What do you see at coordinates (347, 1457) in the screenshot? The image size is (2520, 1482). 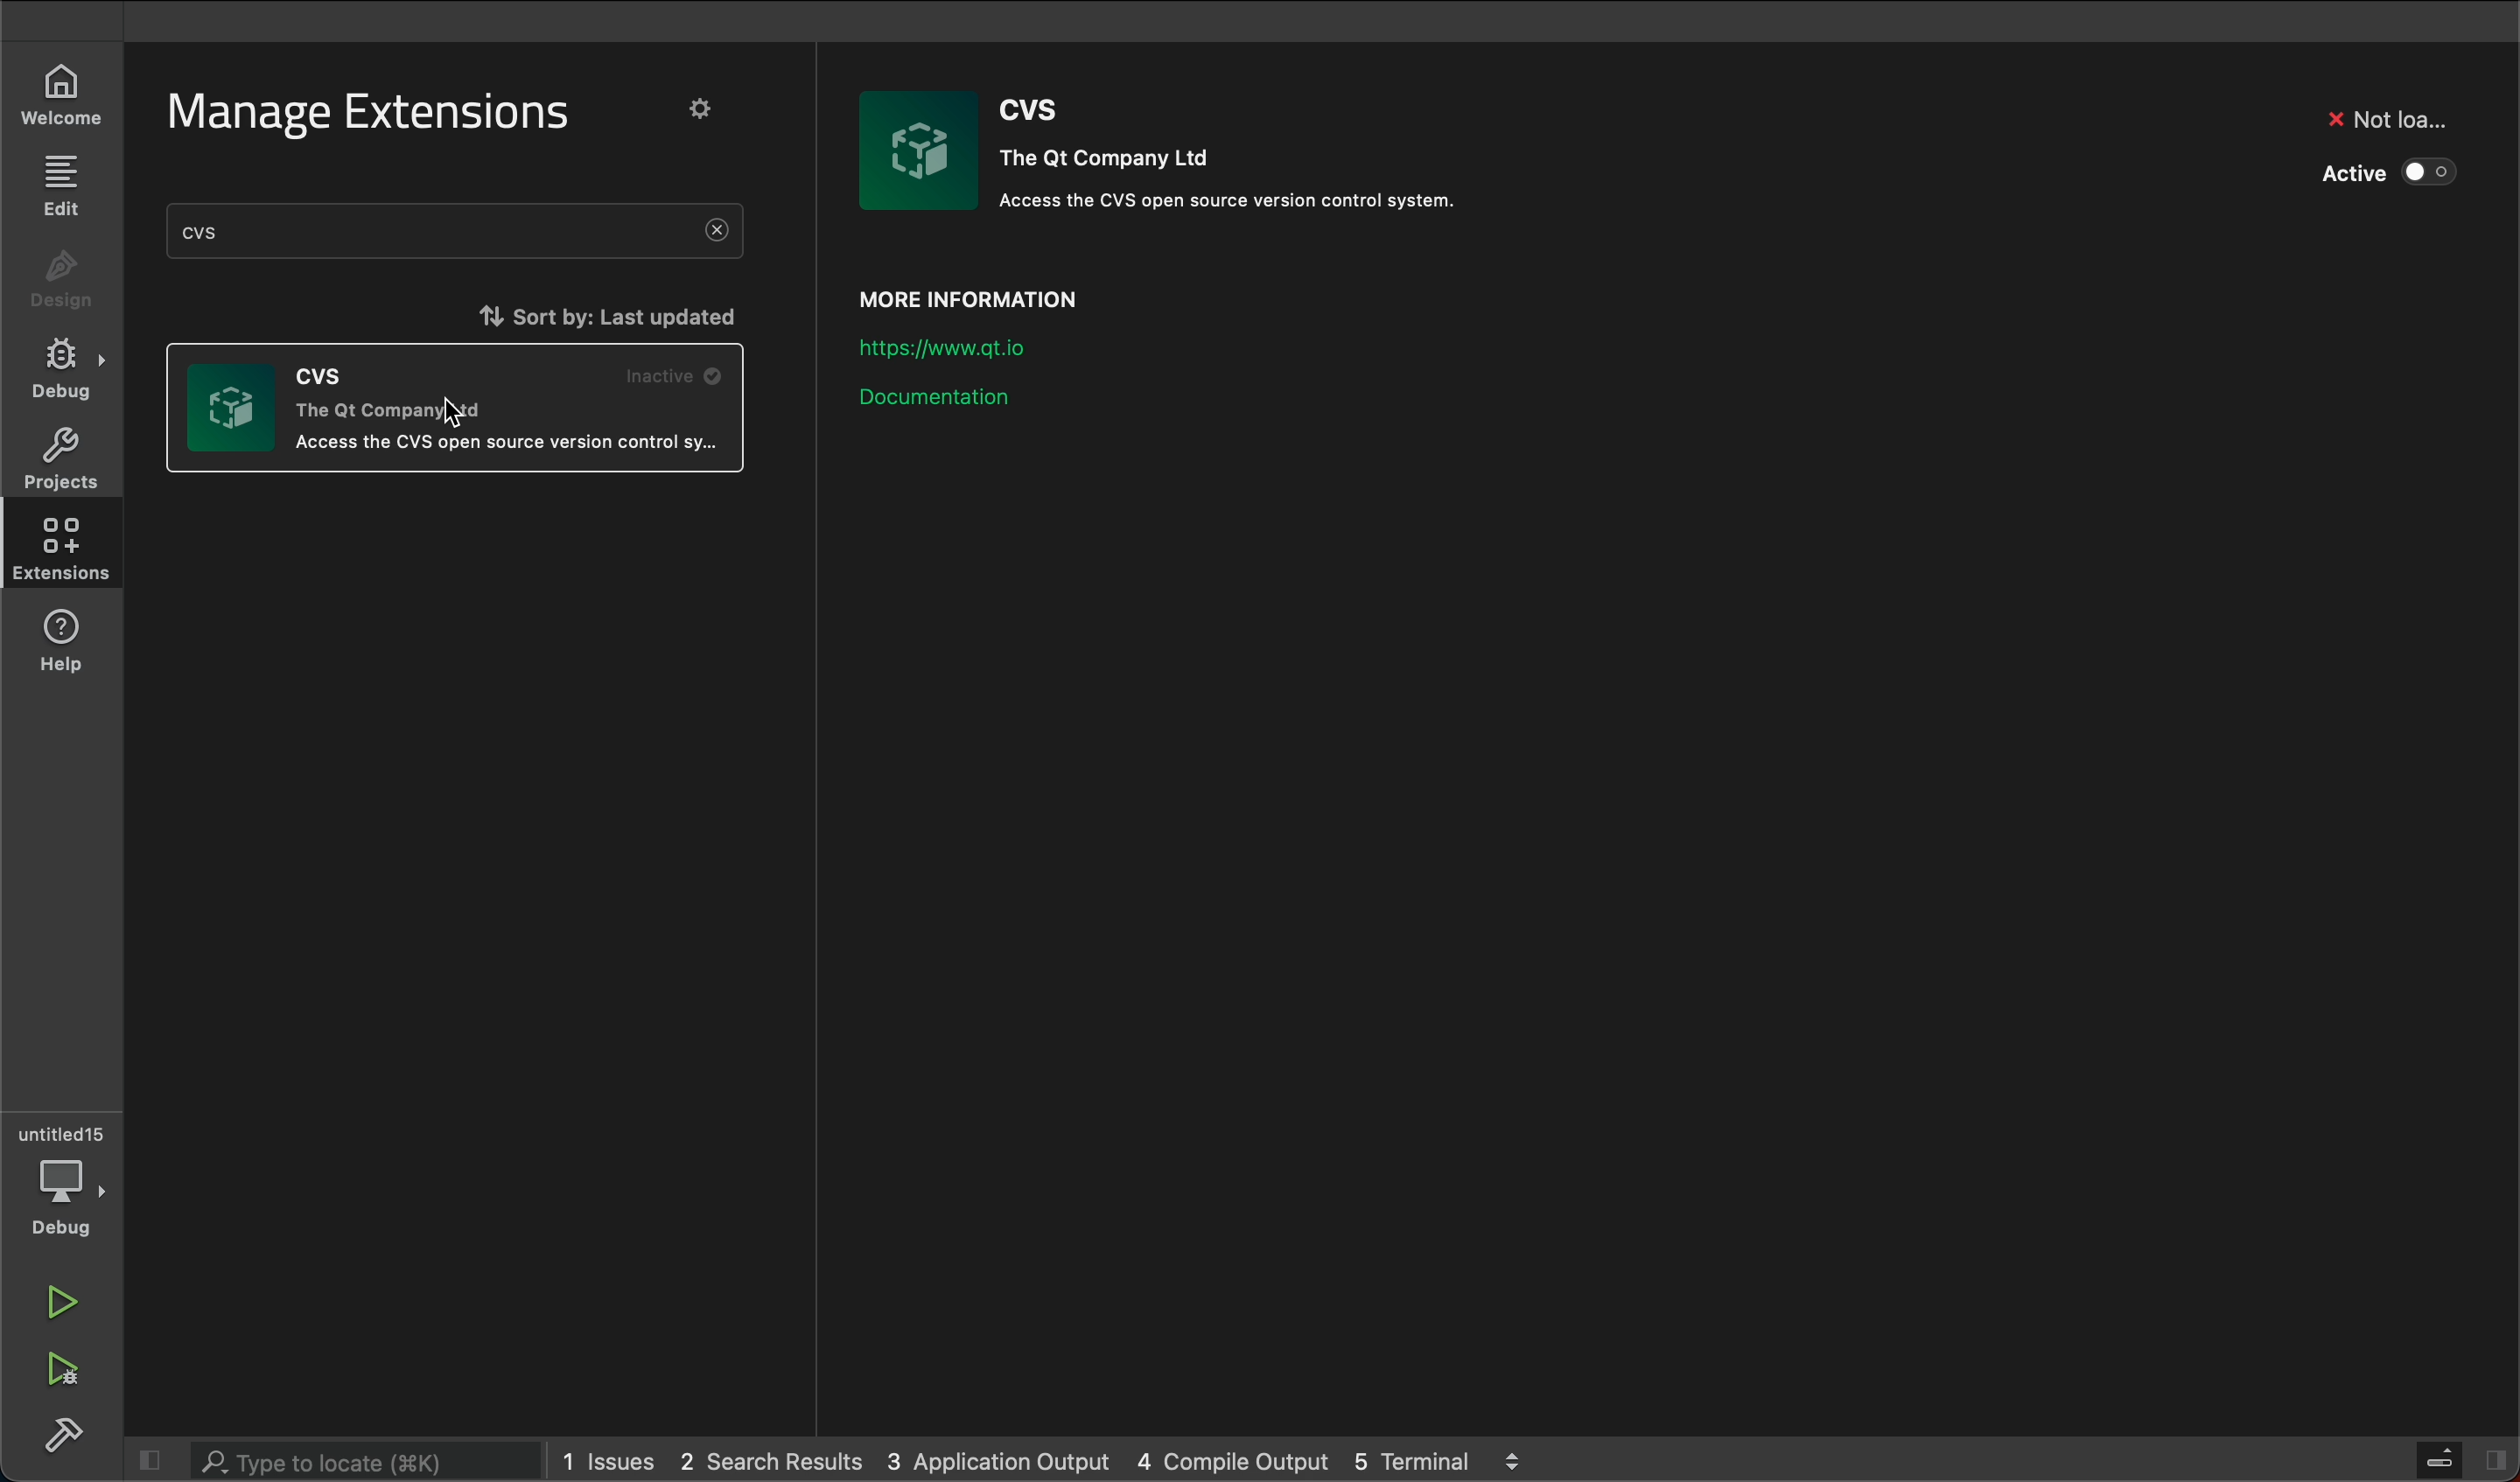 I see `search` at bounding box center [347, 1457].